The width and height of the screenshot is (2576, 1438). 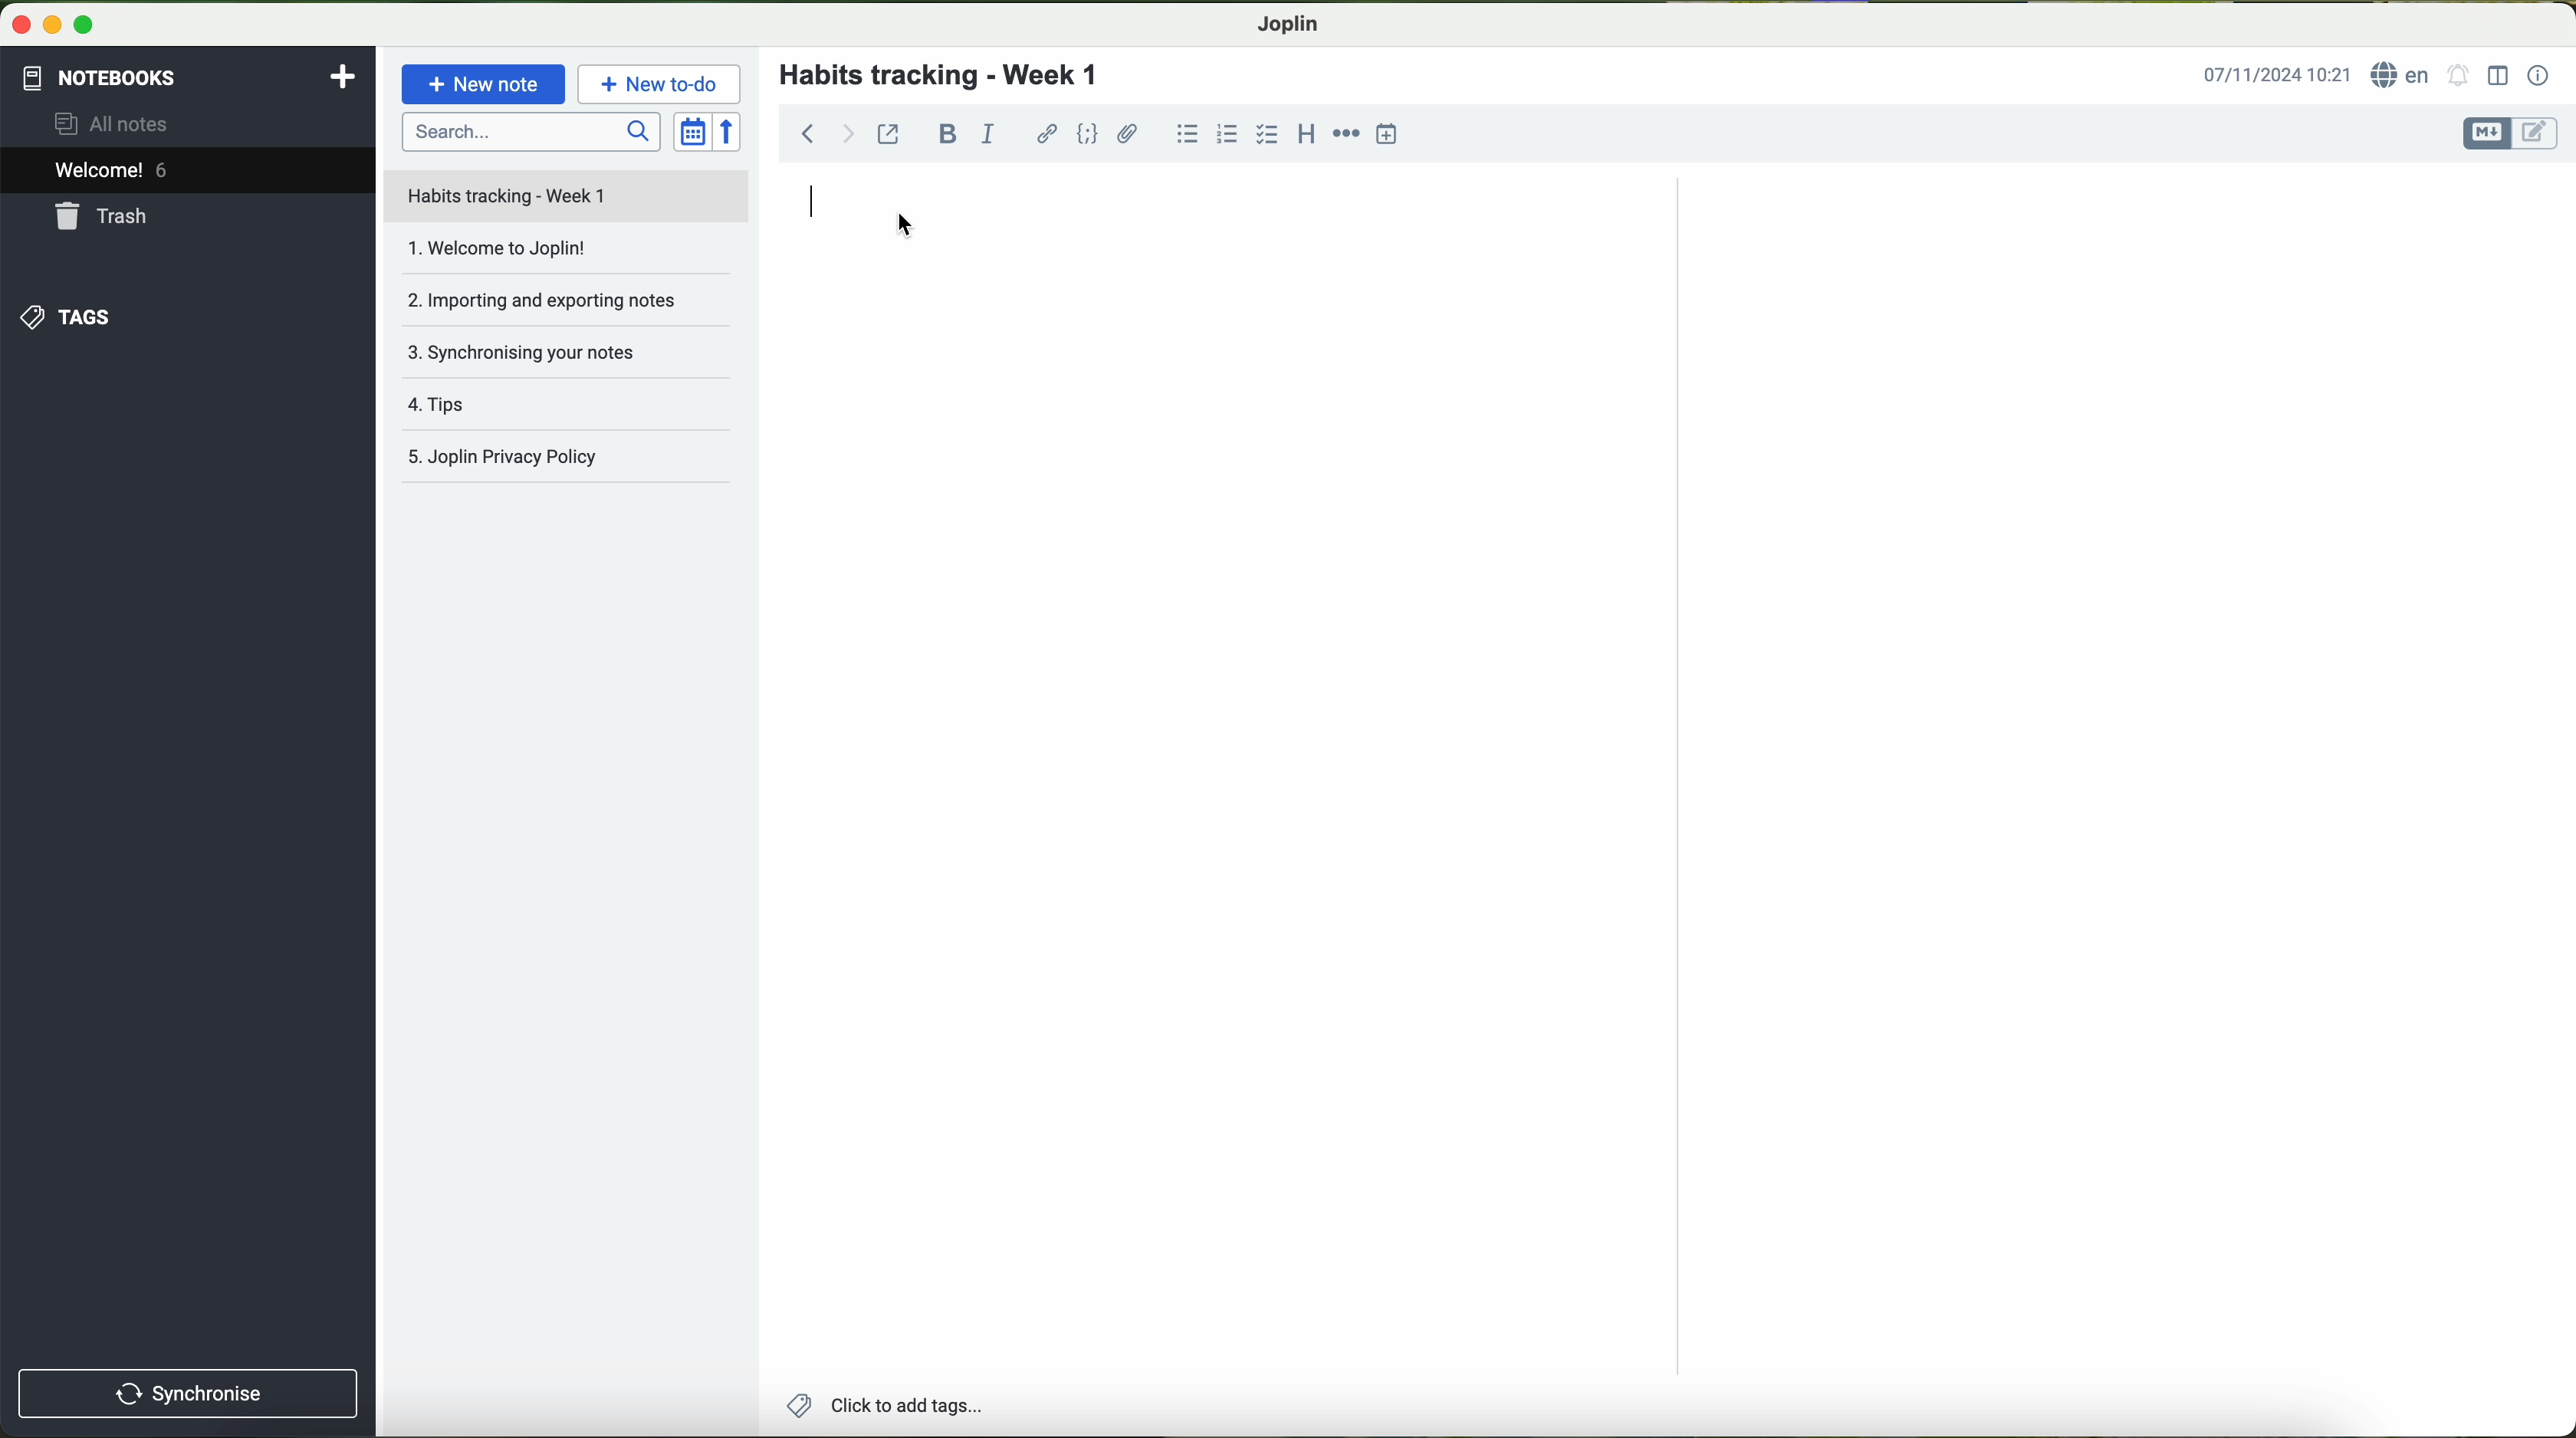 I want to click on toggle sort order field, so click(x=692, y=131).